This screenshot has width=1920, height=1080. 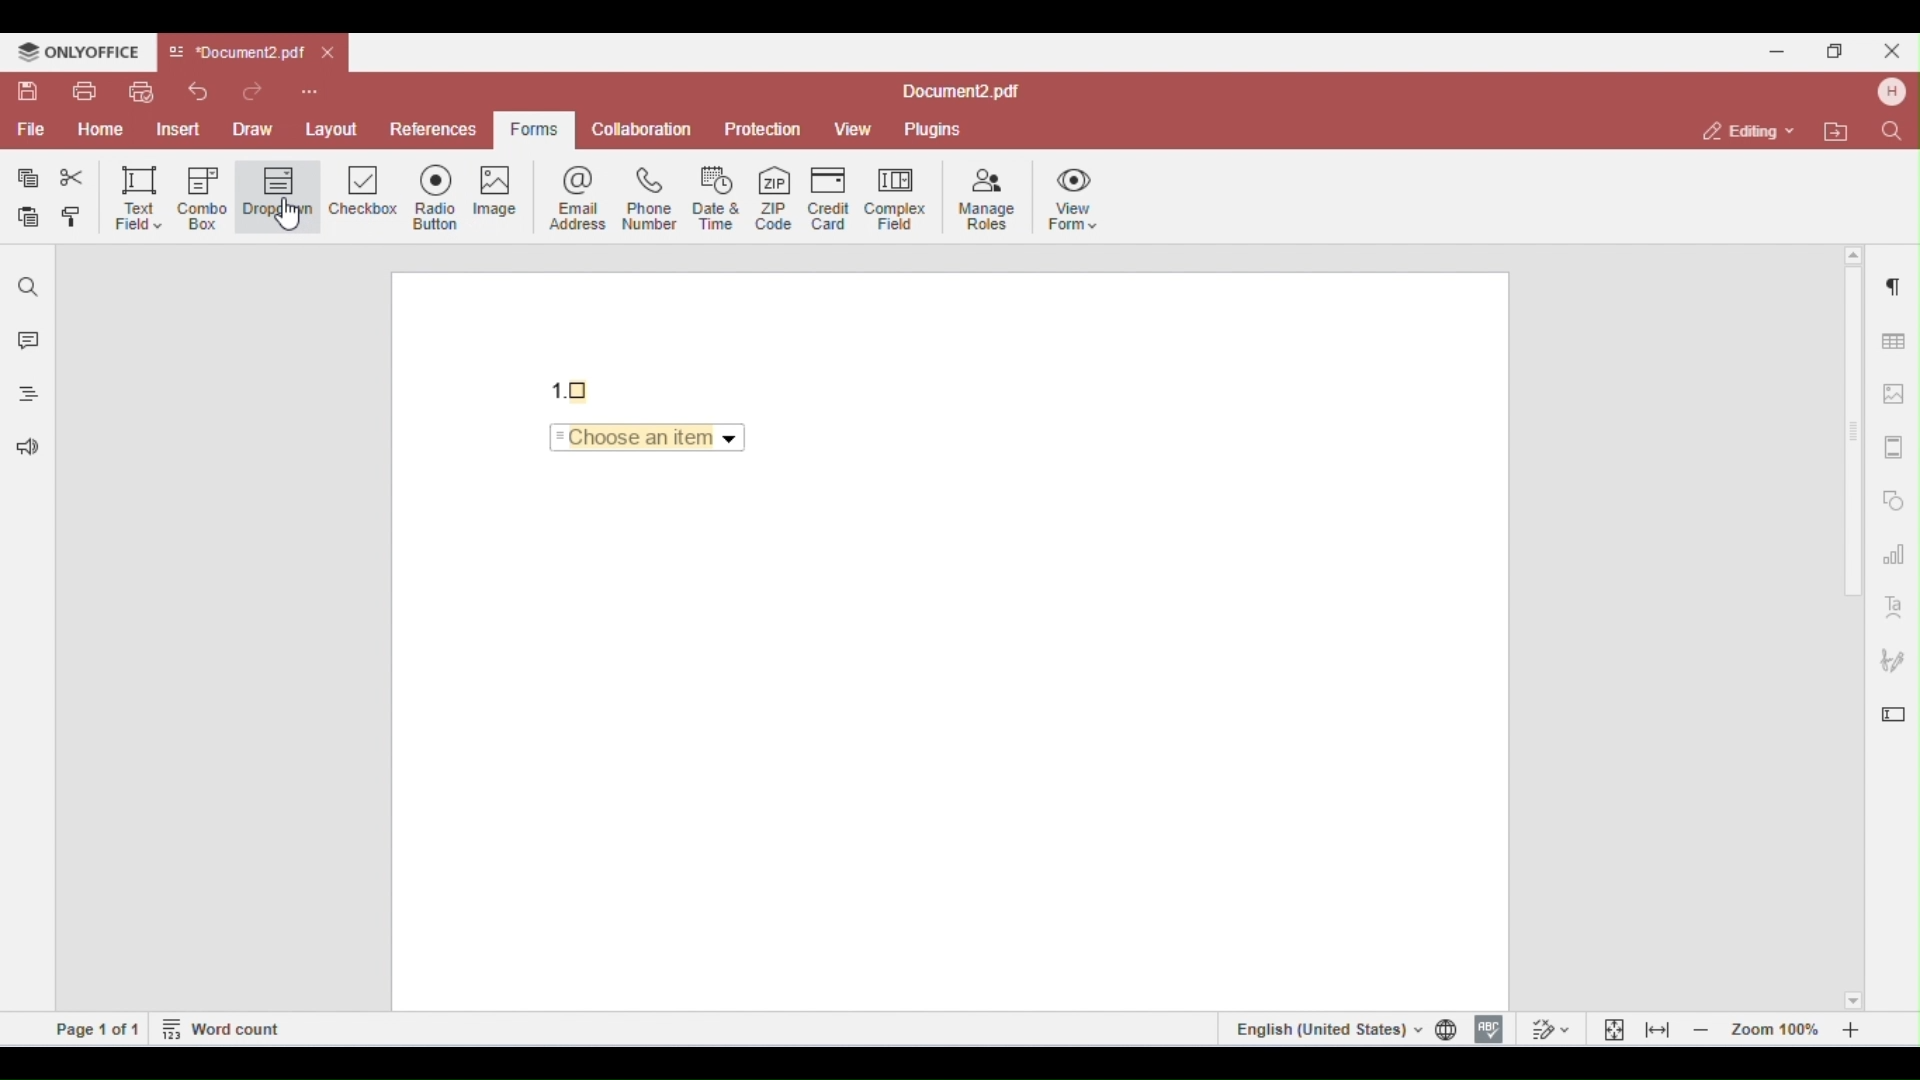 I want to click on set text language, so click(x=1325, y=1028).